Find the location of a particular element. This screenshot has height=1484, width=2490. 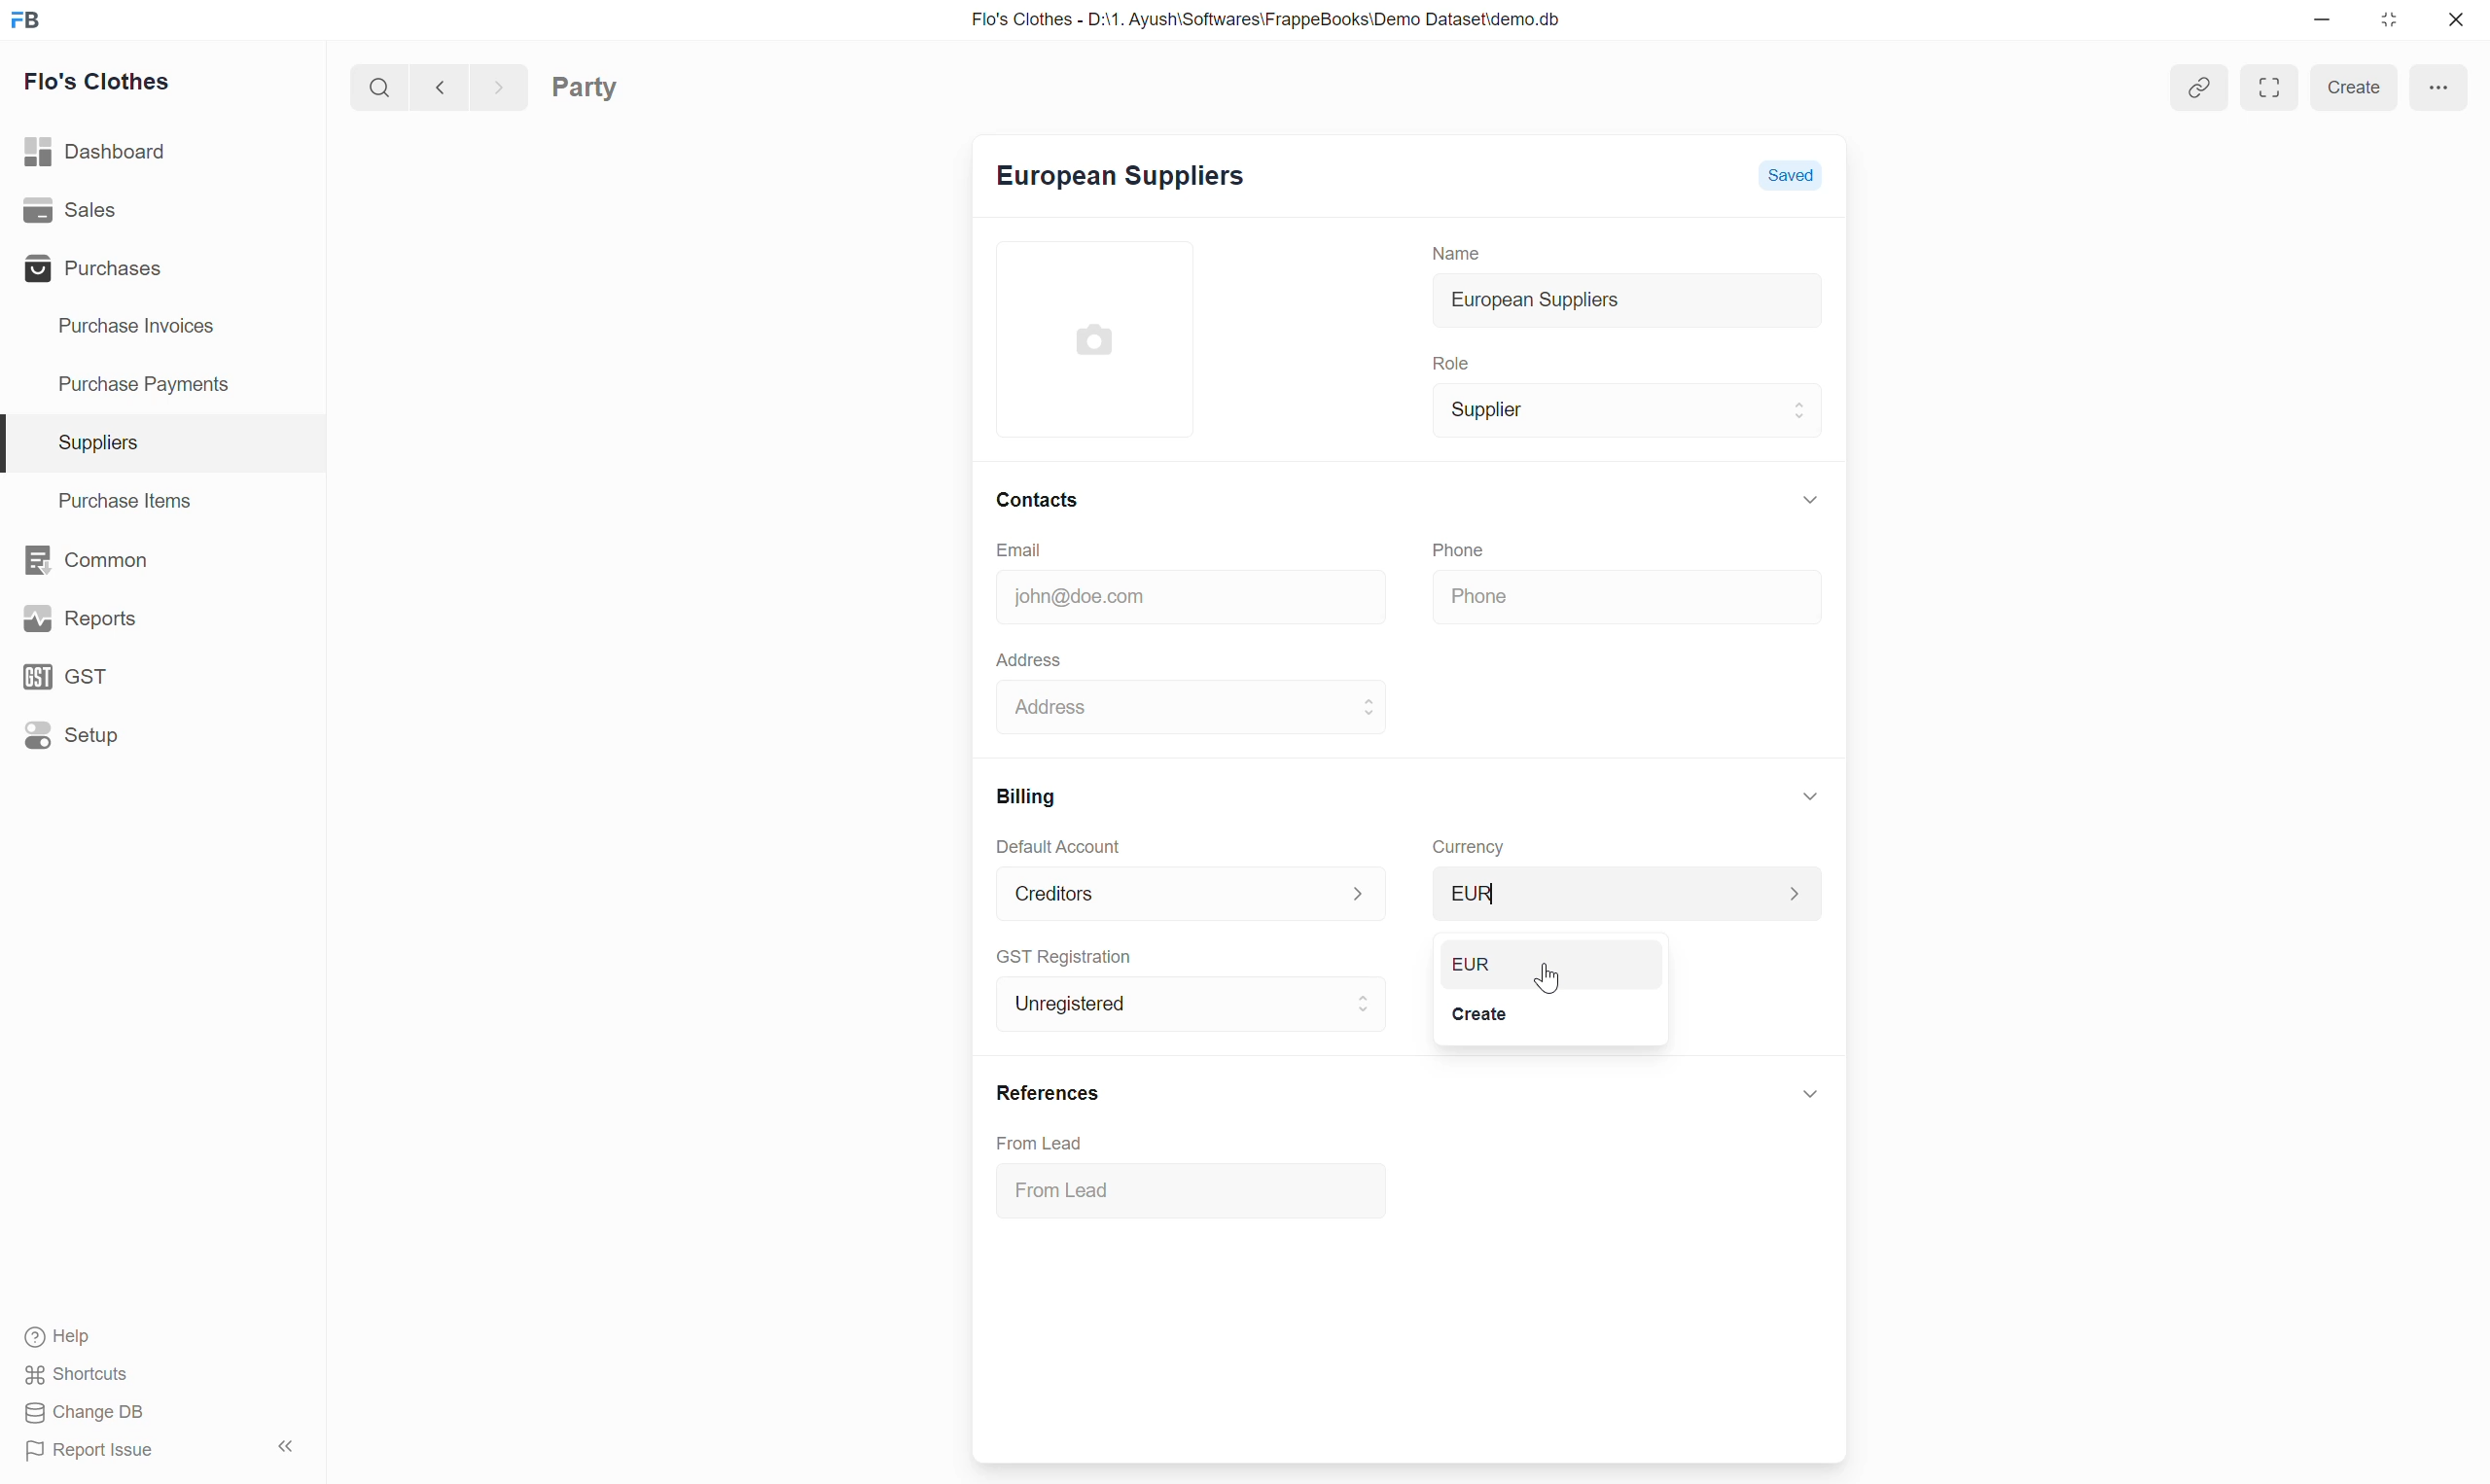

reports is located at coordinates (85, 618).